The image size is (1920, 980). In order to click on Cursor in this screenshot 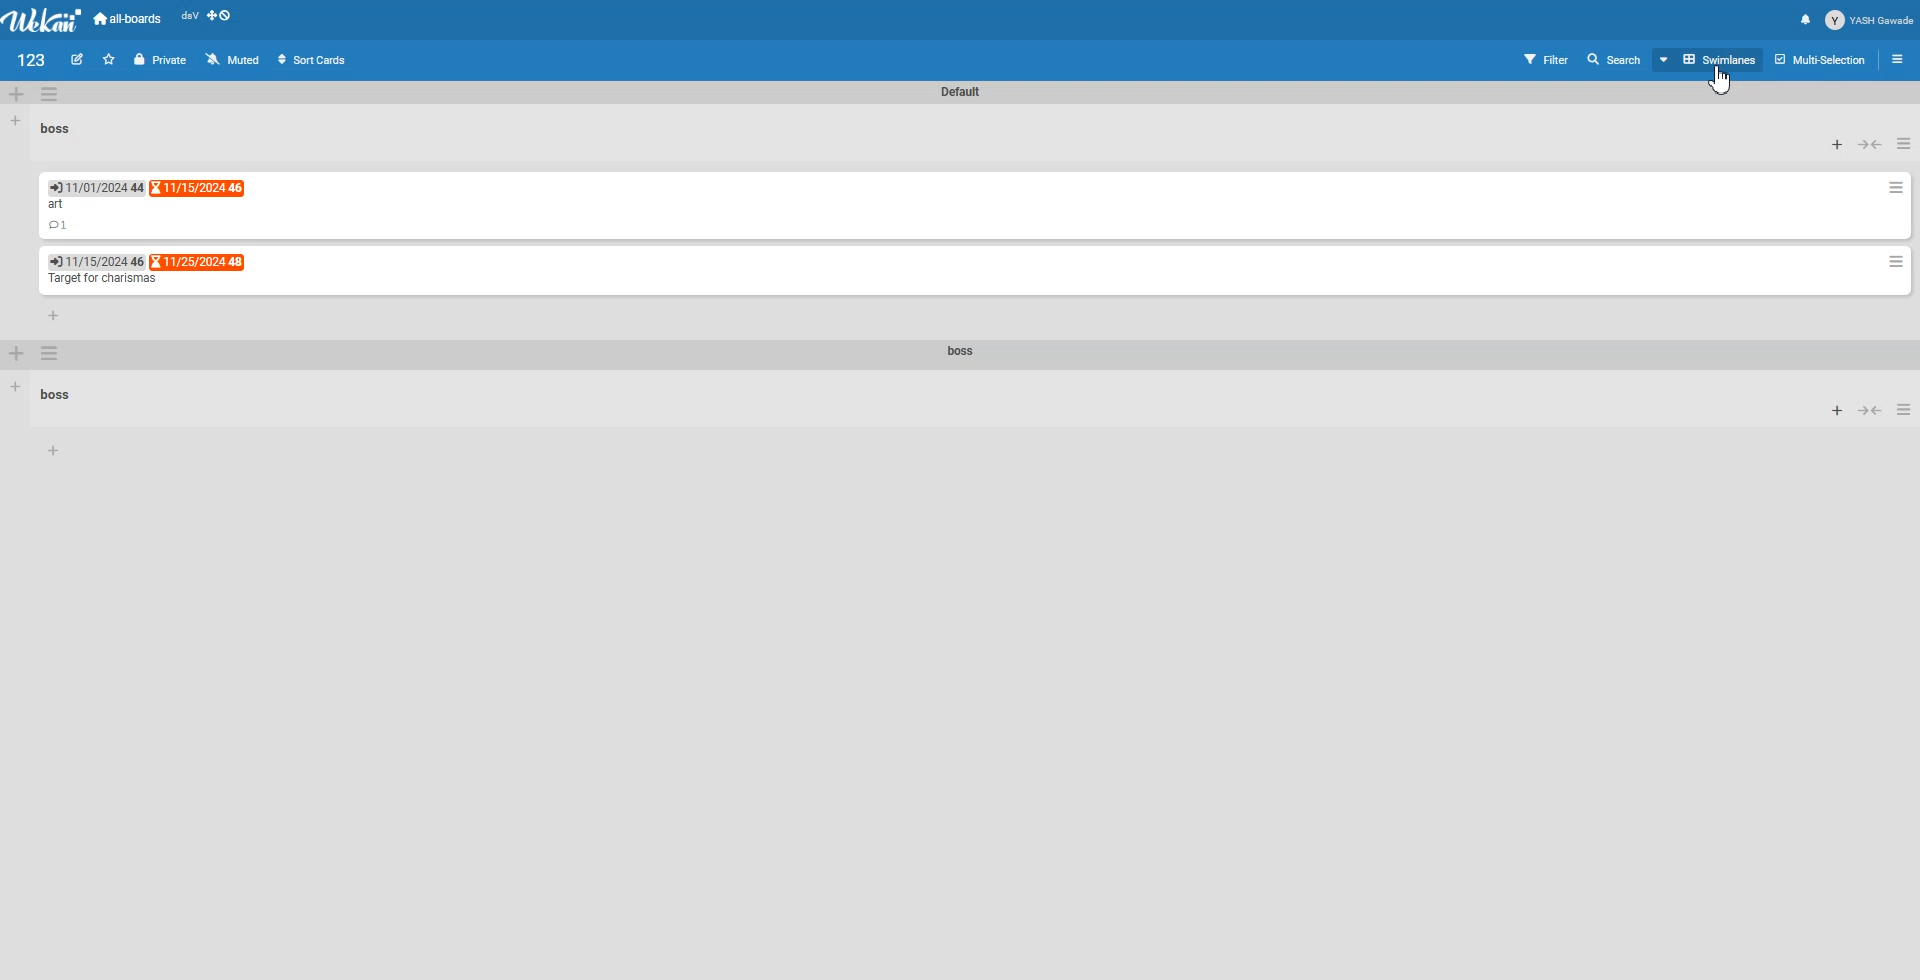, I will do `click(1720, 79)`.